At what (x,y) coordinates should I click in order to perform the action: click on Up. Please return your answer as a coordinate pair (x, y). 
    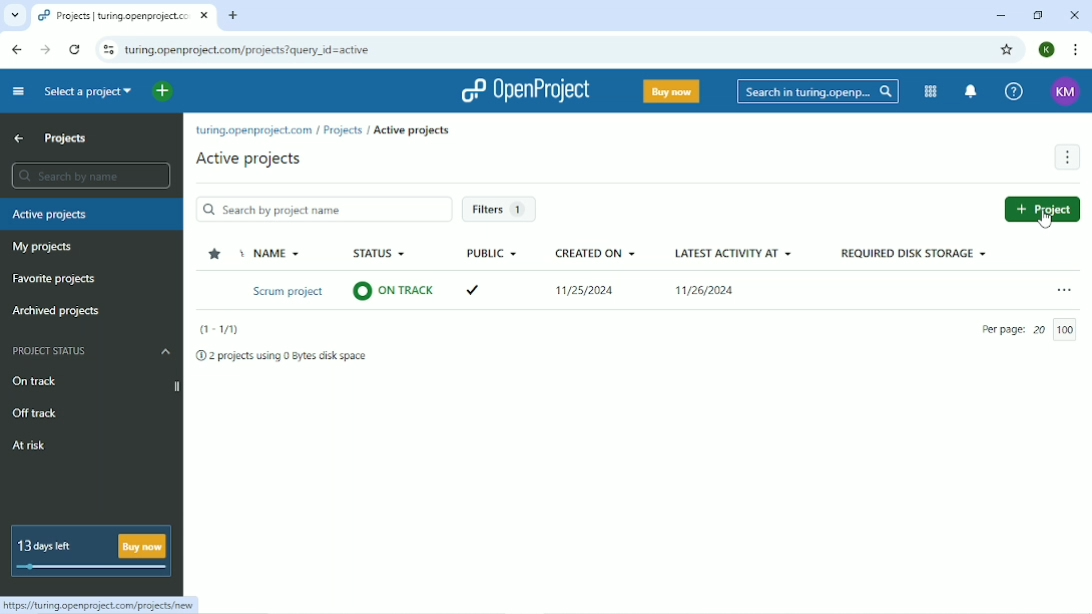
    Looking at the image, I should click on (19, 140).